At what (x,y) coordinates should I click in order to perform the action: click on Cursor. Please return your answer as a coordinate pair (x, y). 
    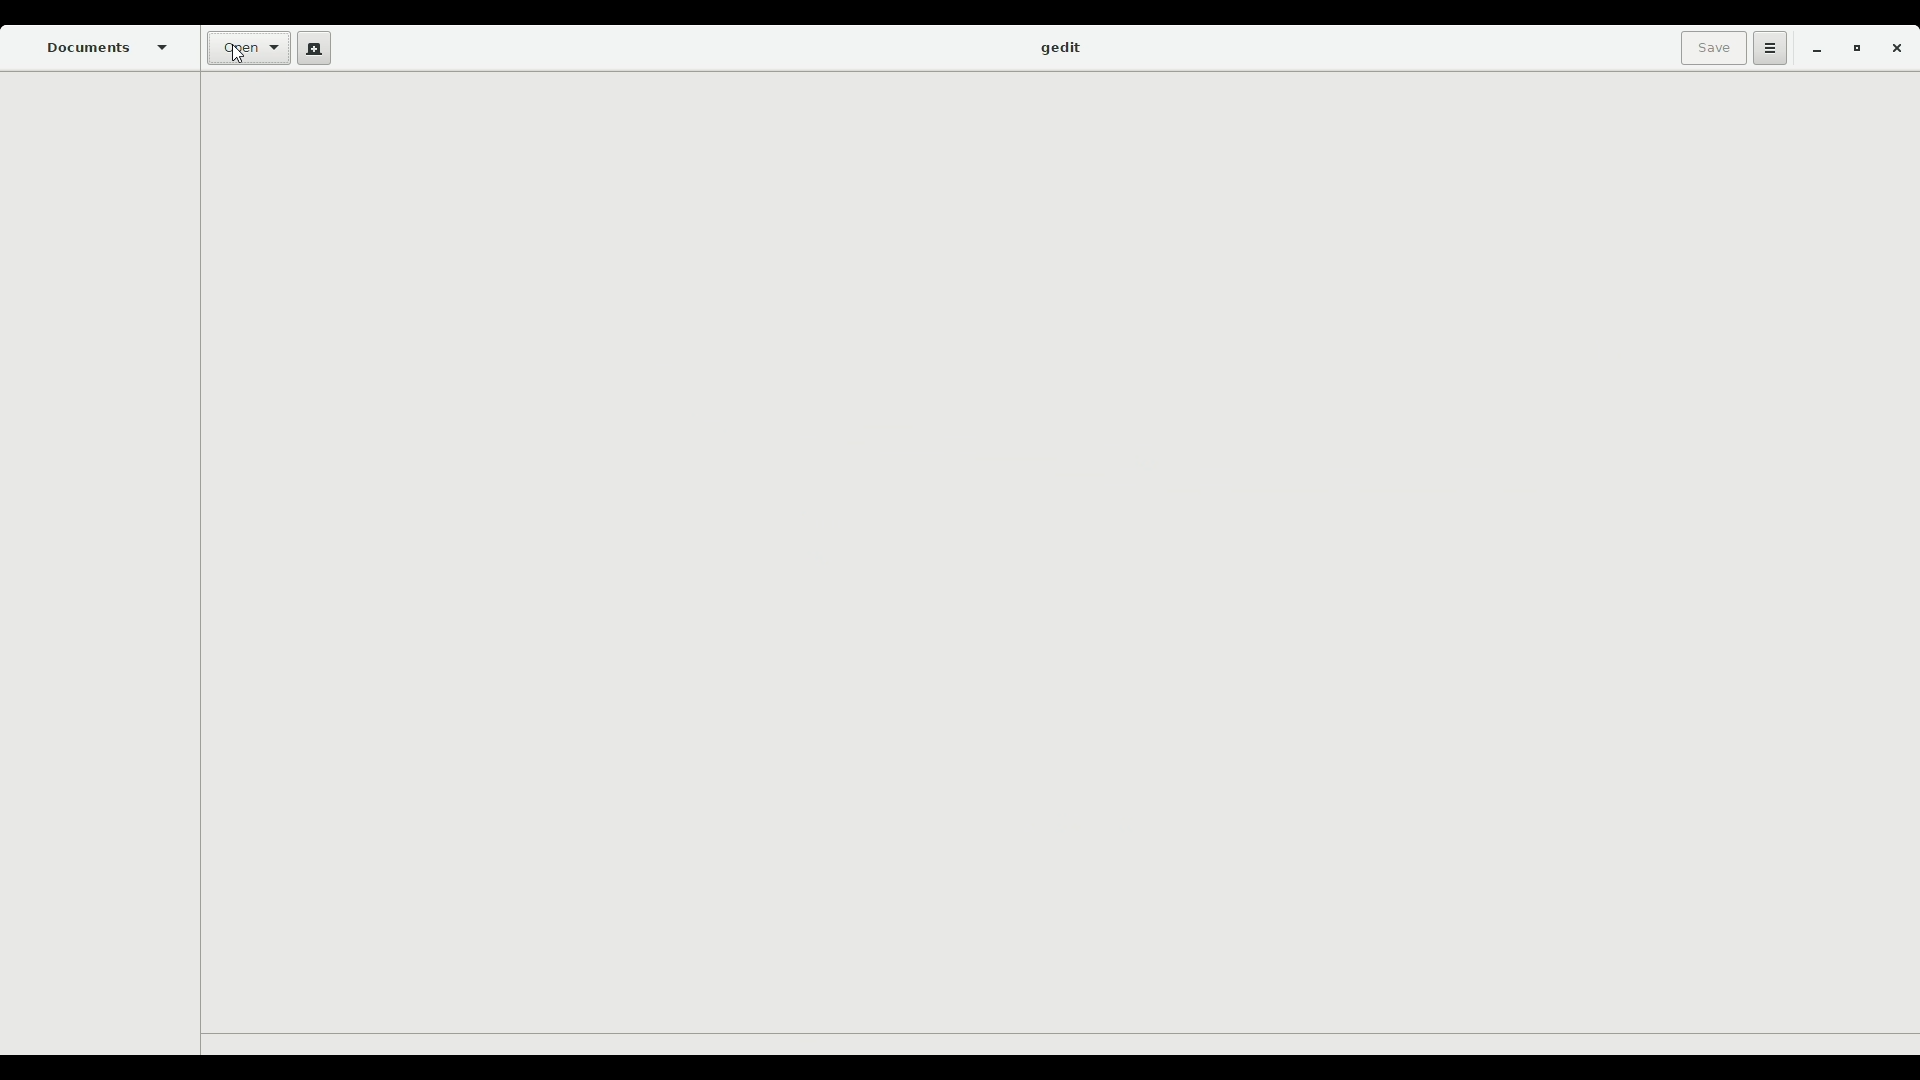
    Looking at the image, I should click on (236, 59).